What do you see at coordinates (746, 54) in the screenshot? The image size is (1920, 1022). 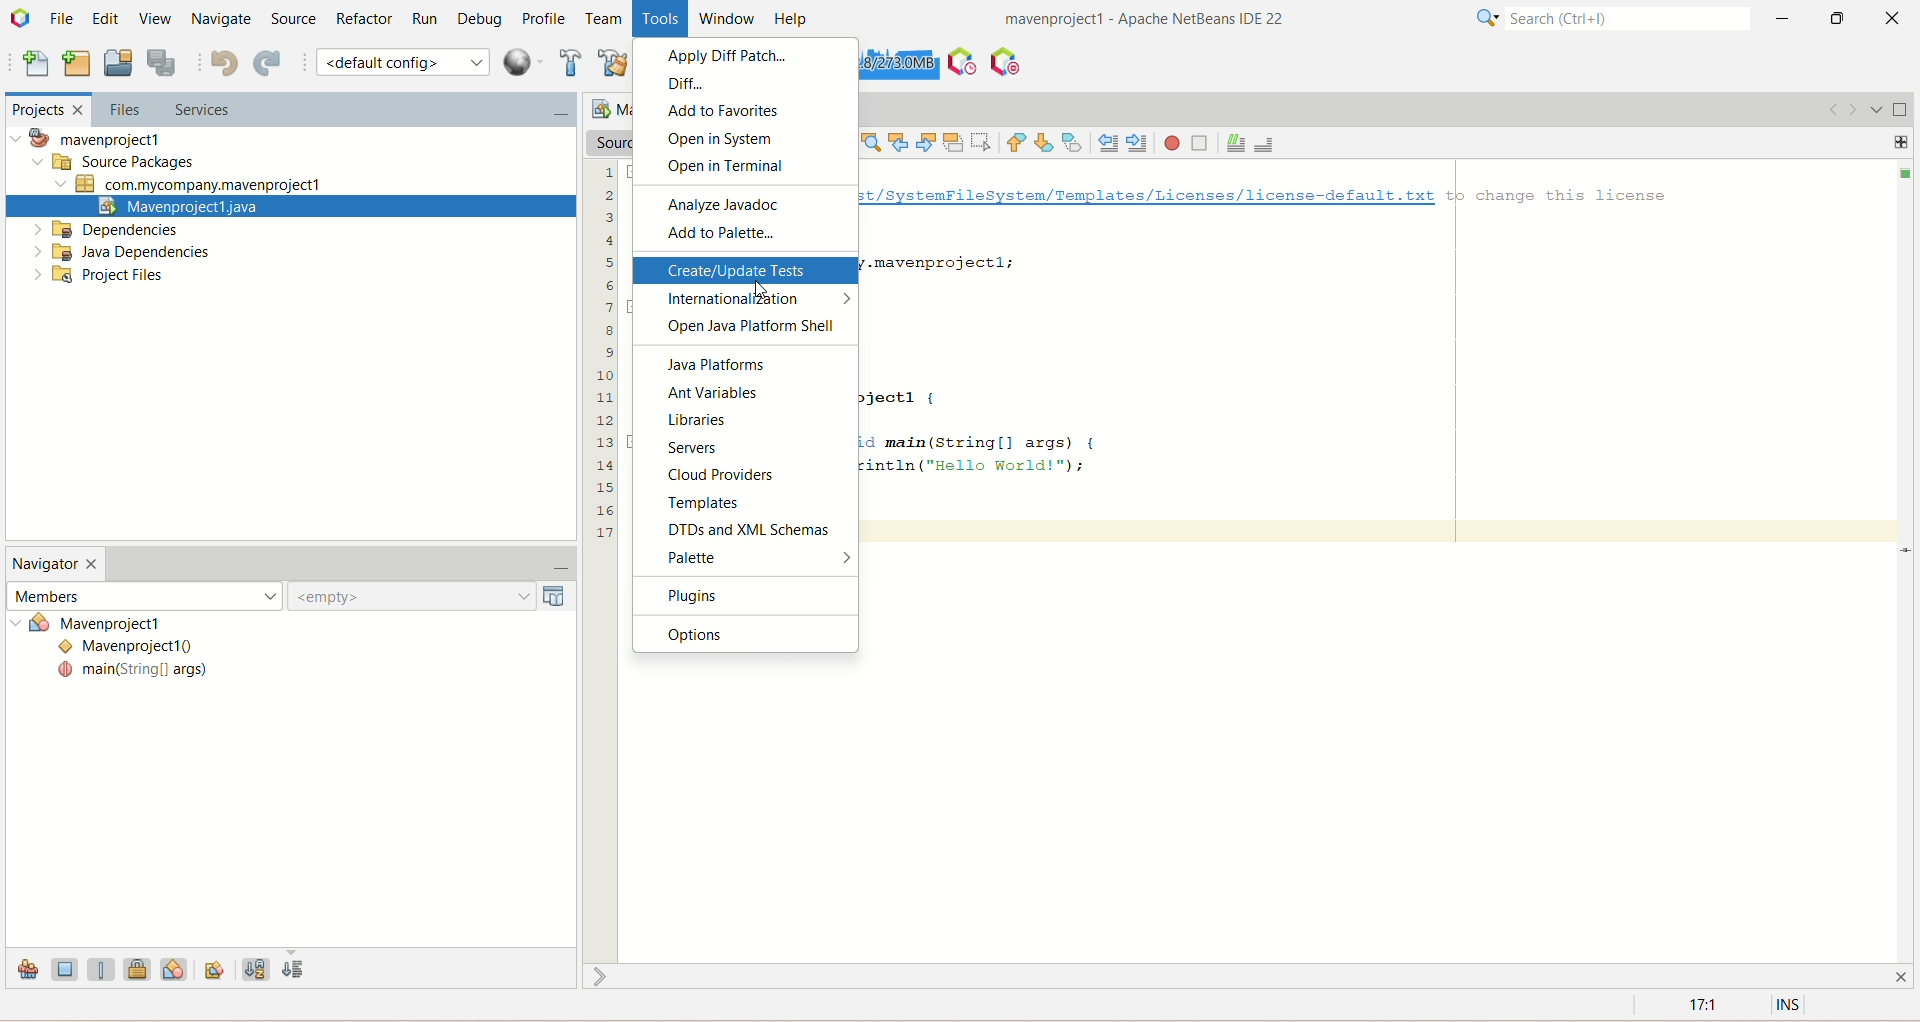 I see `apply diff patch` at bounding box center [746, 54].